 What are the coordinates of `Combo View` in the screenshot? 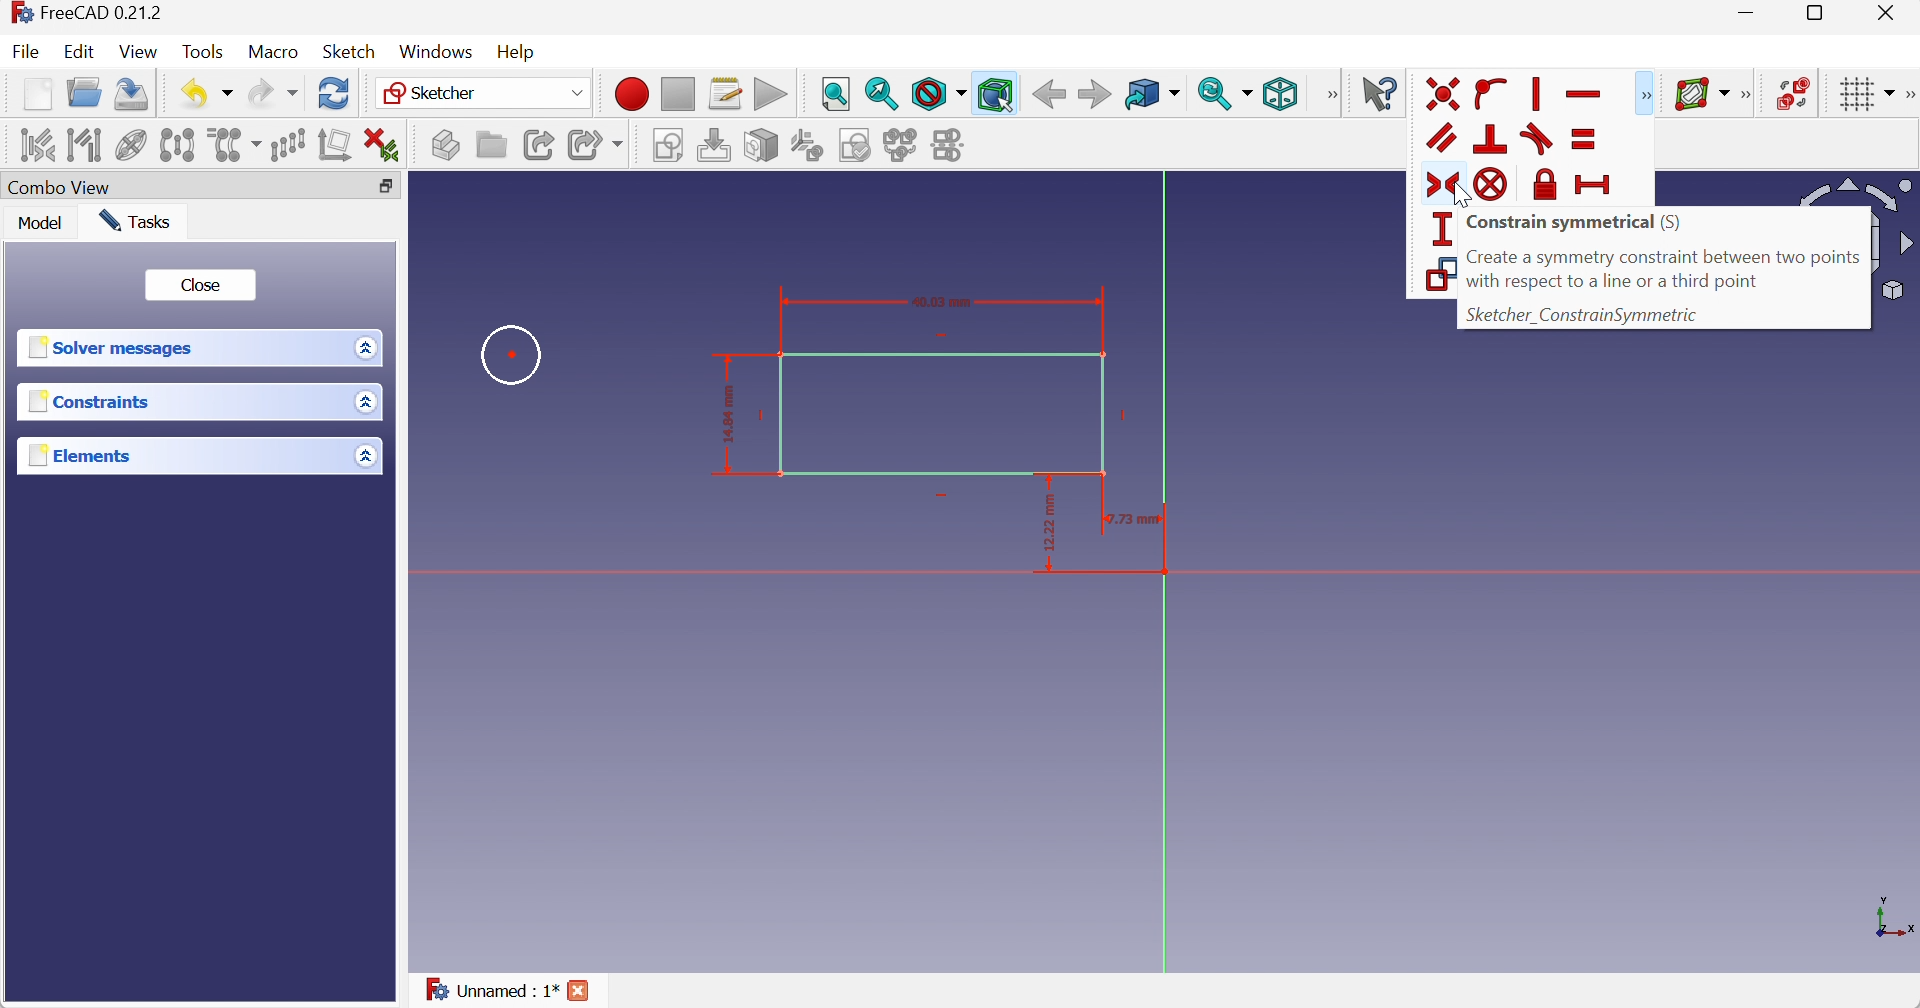 It's located at (59, 189).